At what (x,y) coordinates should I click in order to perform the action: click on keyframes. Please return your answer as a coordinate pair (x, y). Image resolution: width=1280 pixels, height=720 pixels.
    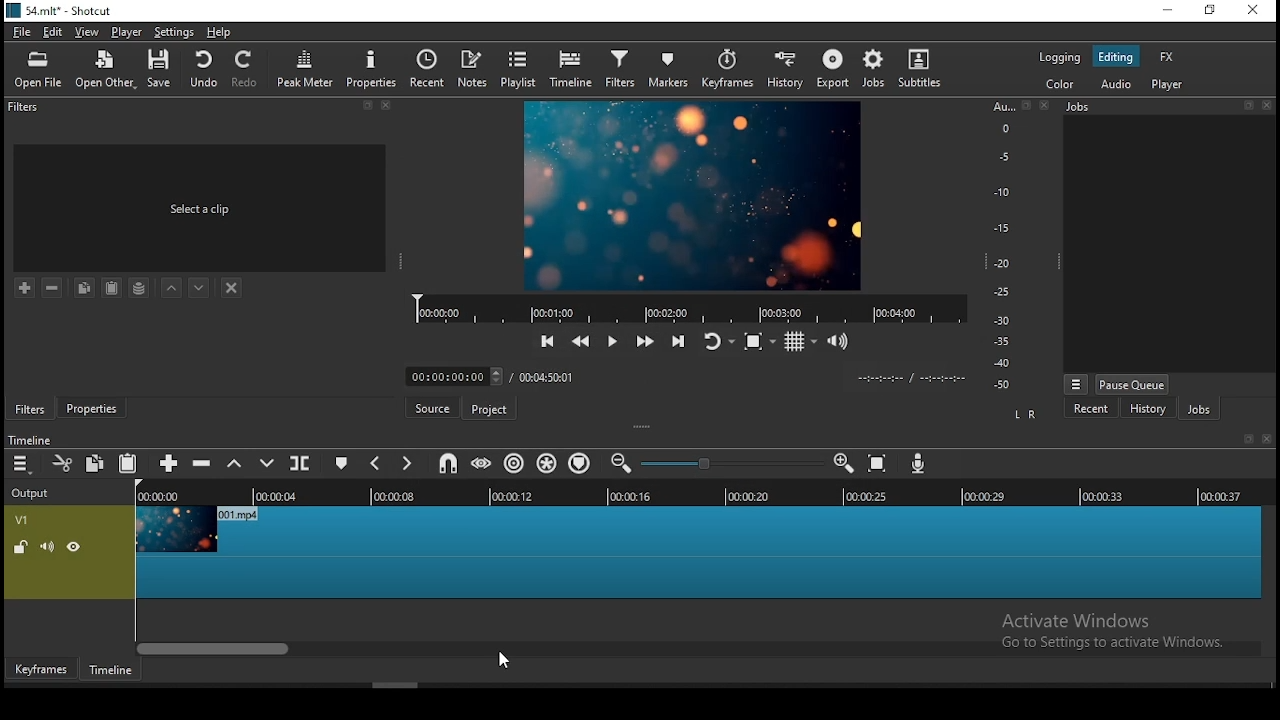
    Looking at the image, I should click on (727, 72).